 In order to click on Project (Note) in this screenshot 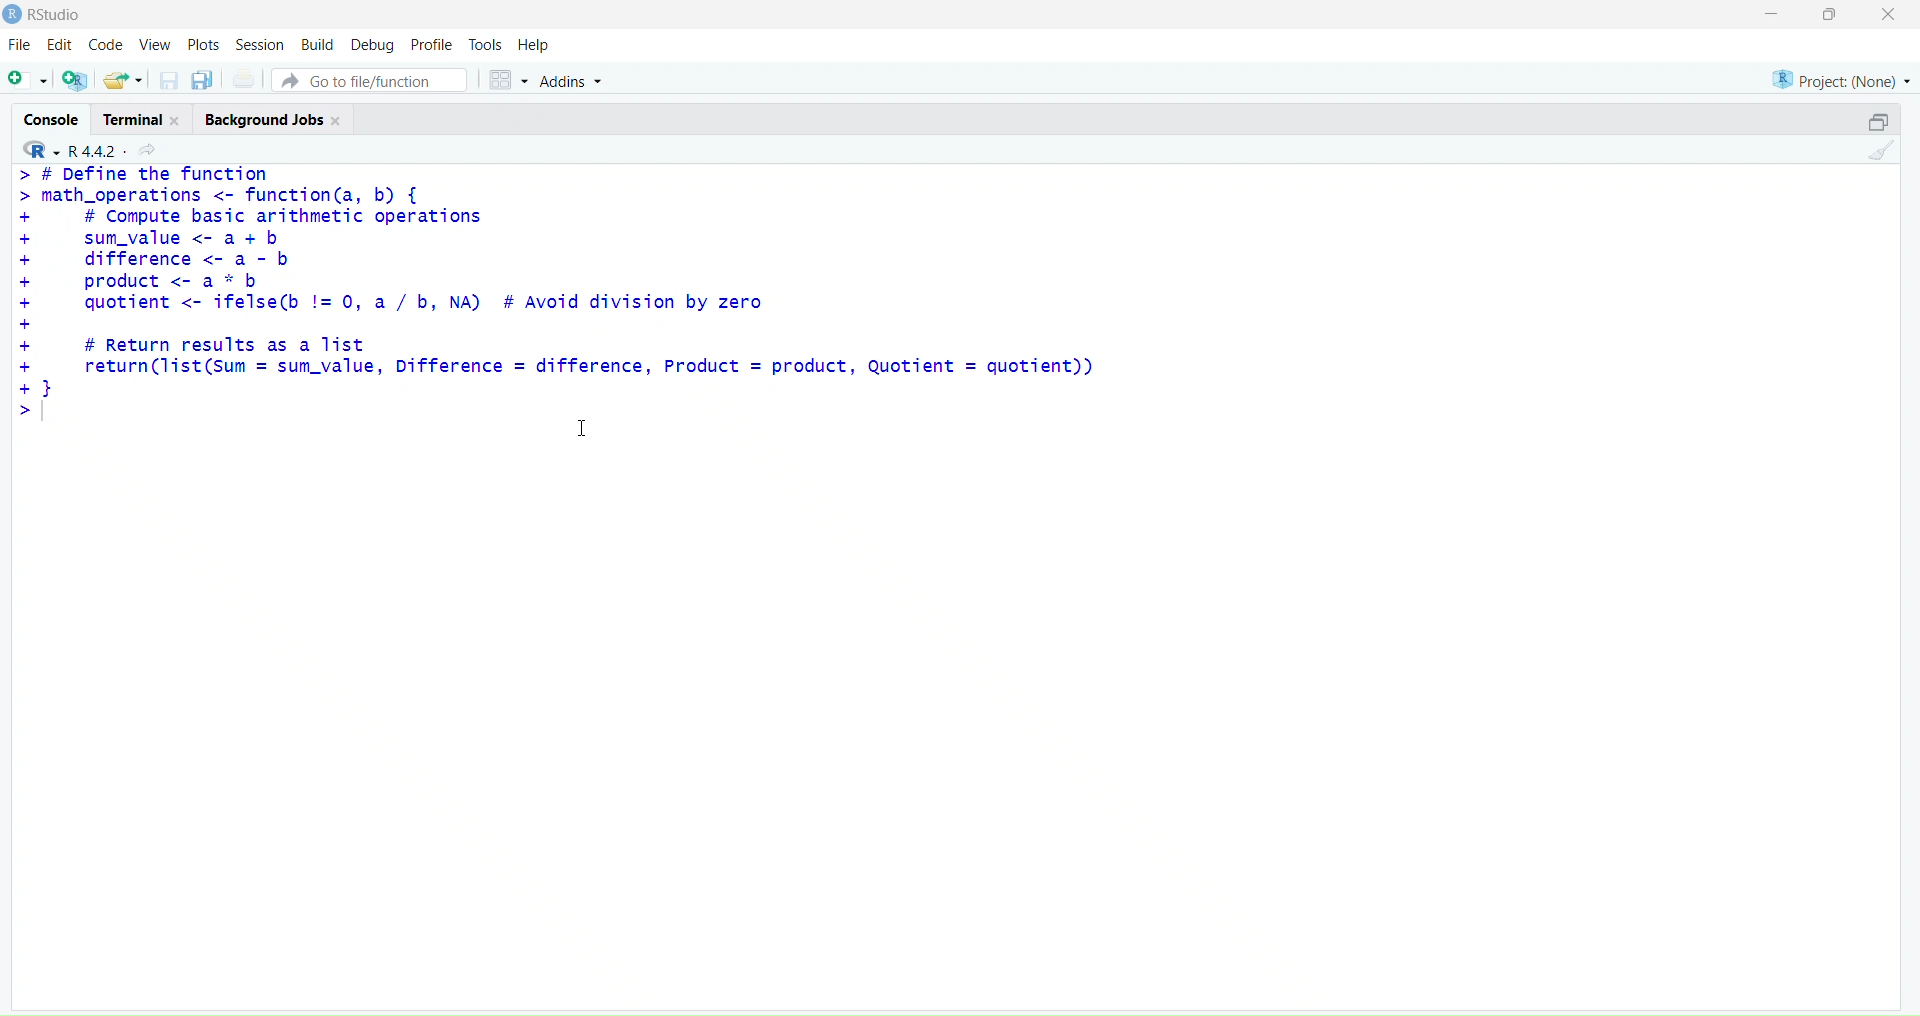, I will do `click(1840, 78)`.